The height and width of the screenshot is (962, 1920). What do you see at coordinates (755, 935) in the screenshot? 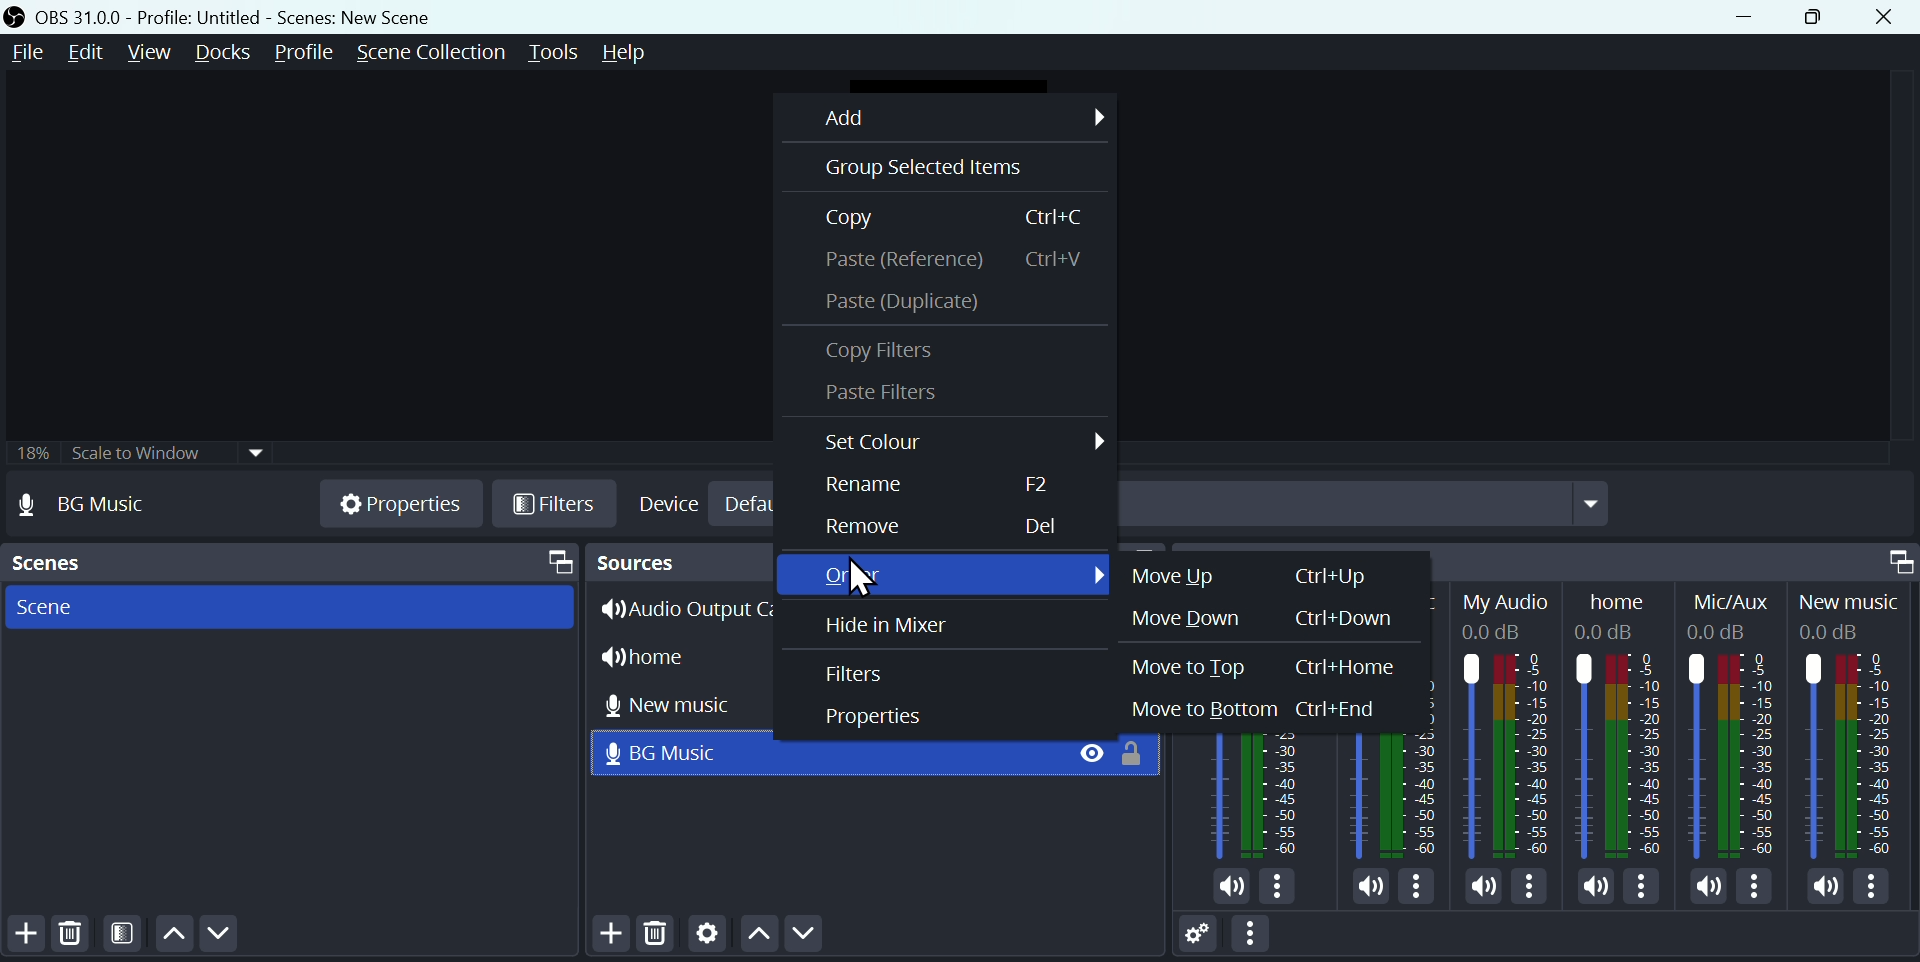
I see `Up` at bounding box center [755, 935].